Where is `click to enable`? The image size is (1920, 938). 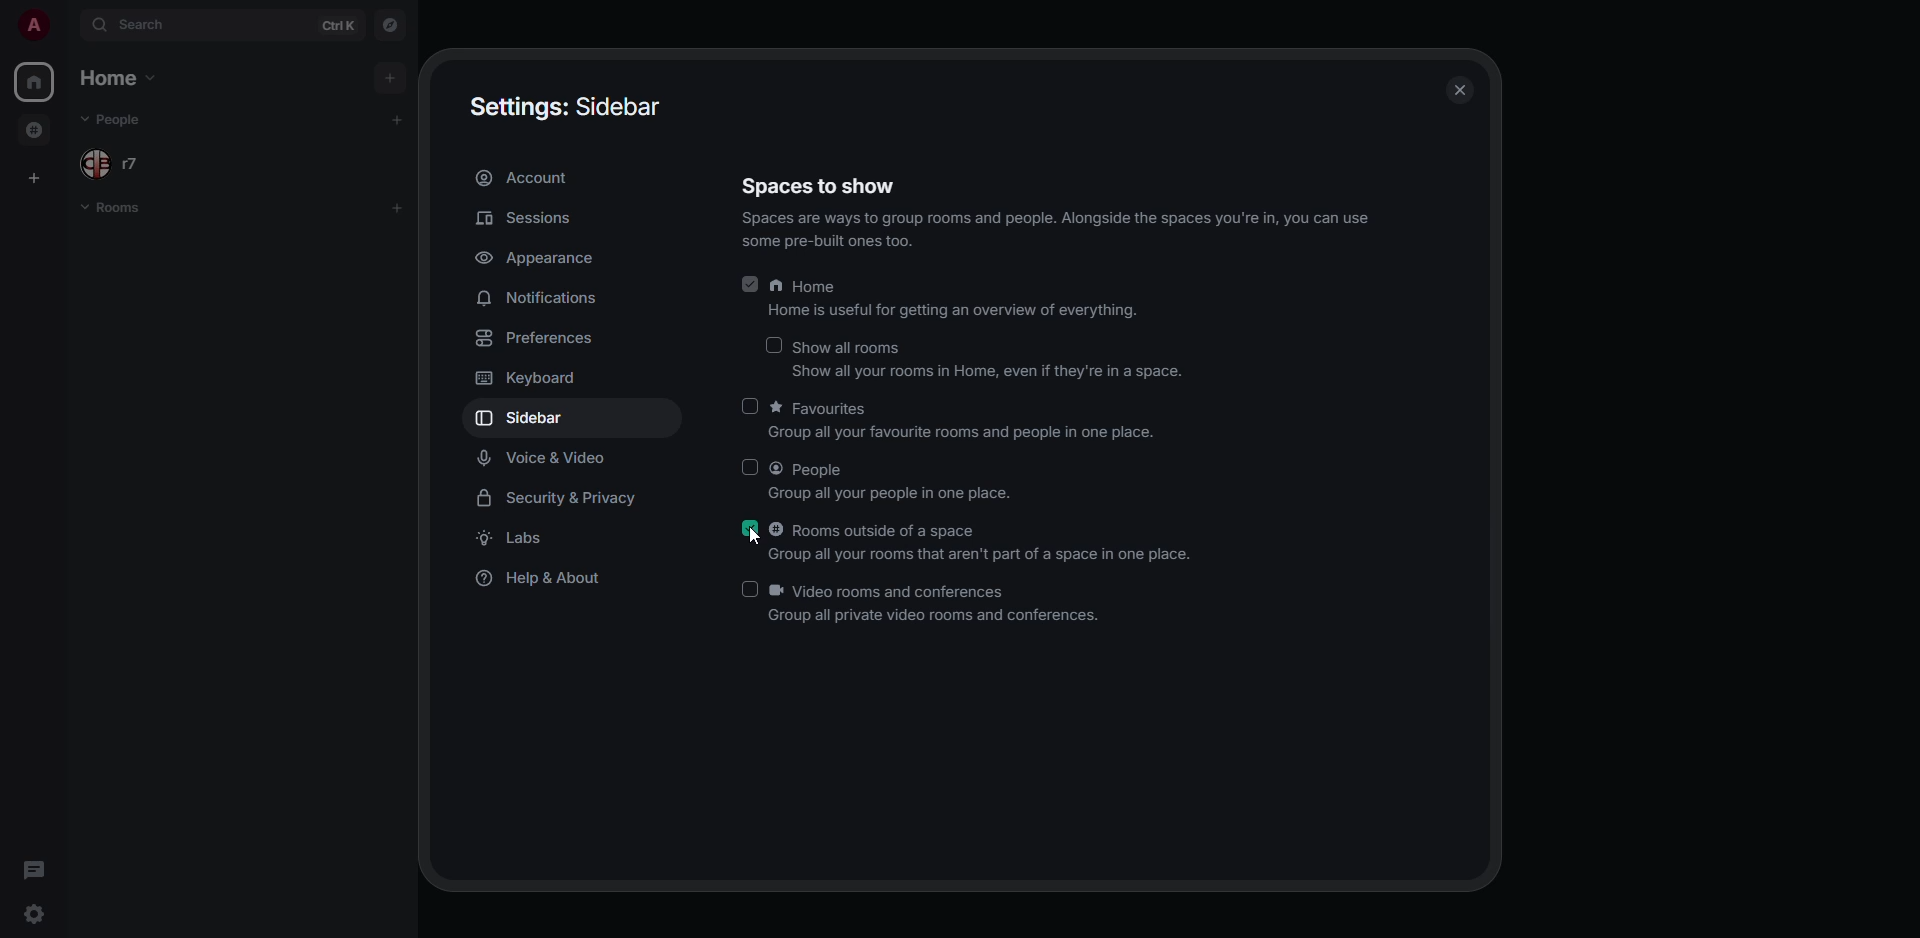
click to enable is located at coordinates (748, 404).